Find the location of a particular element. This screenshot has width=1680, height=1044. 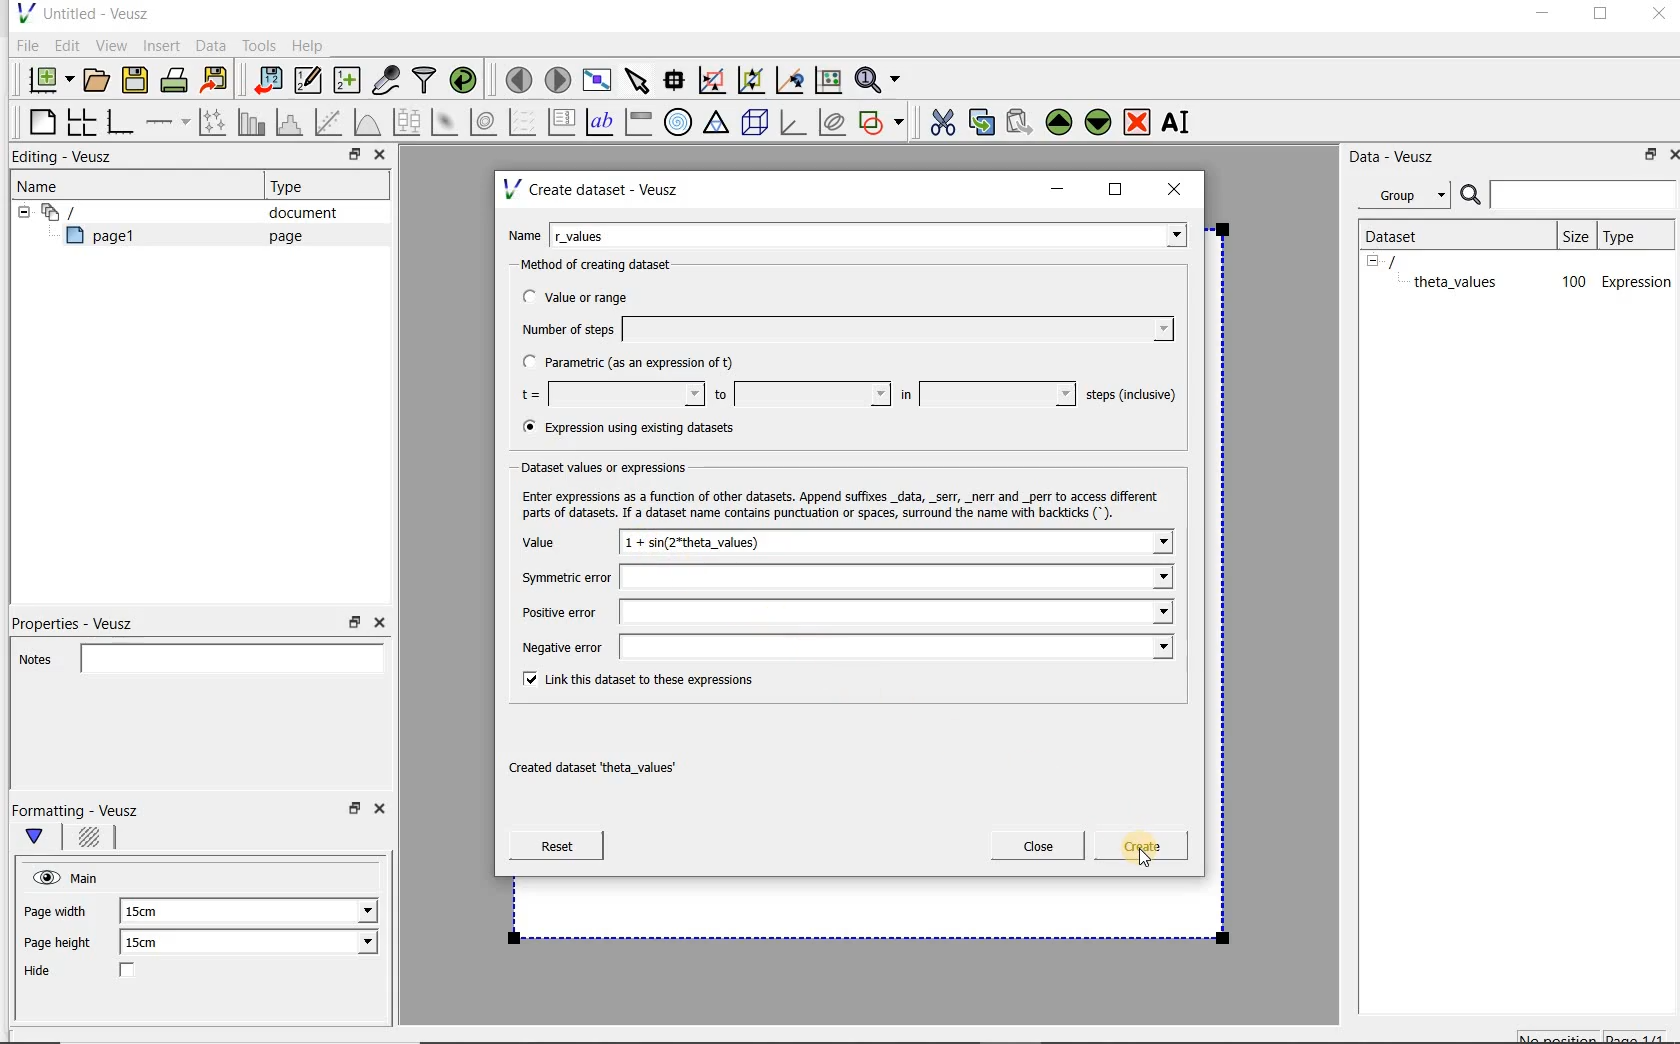

save the document is located at coordinates (140, 81).